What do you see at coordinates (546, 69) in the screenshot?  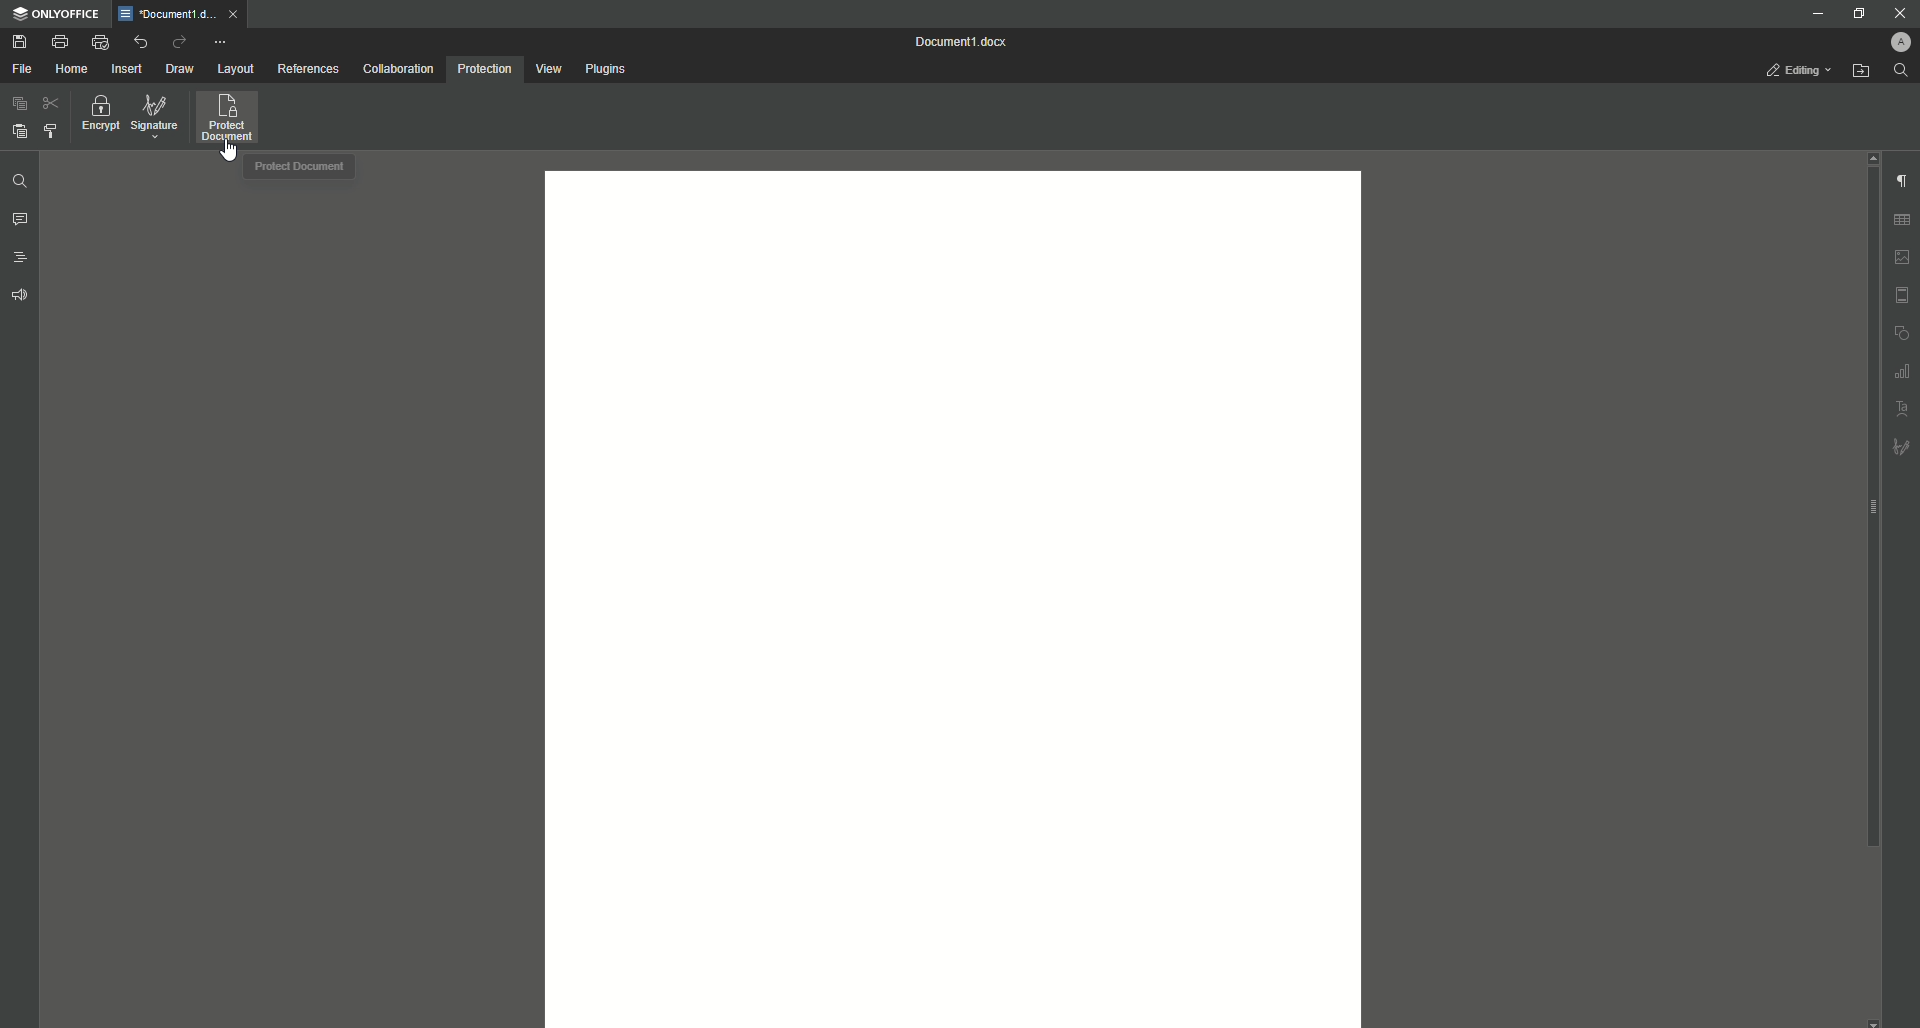 I see `View` at bounding box center [546, 69].